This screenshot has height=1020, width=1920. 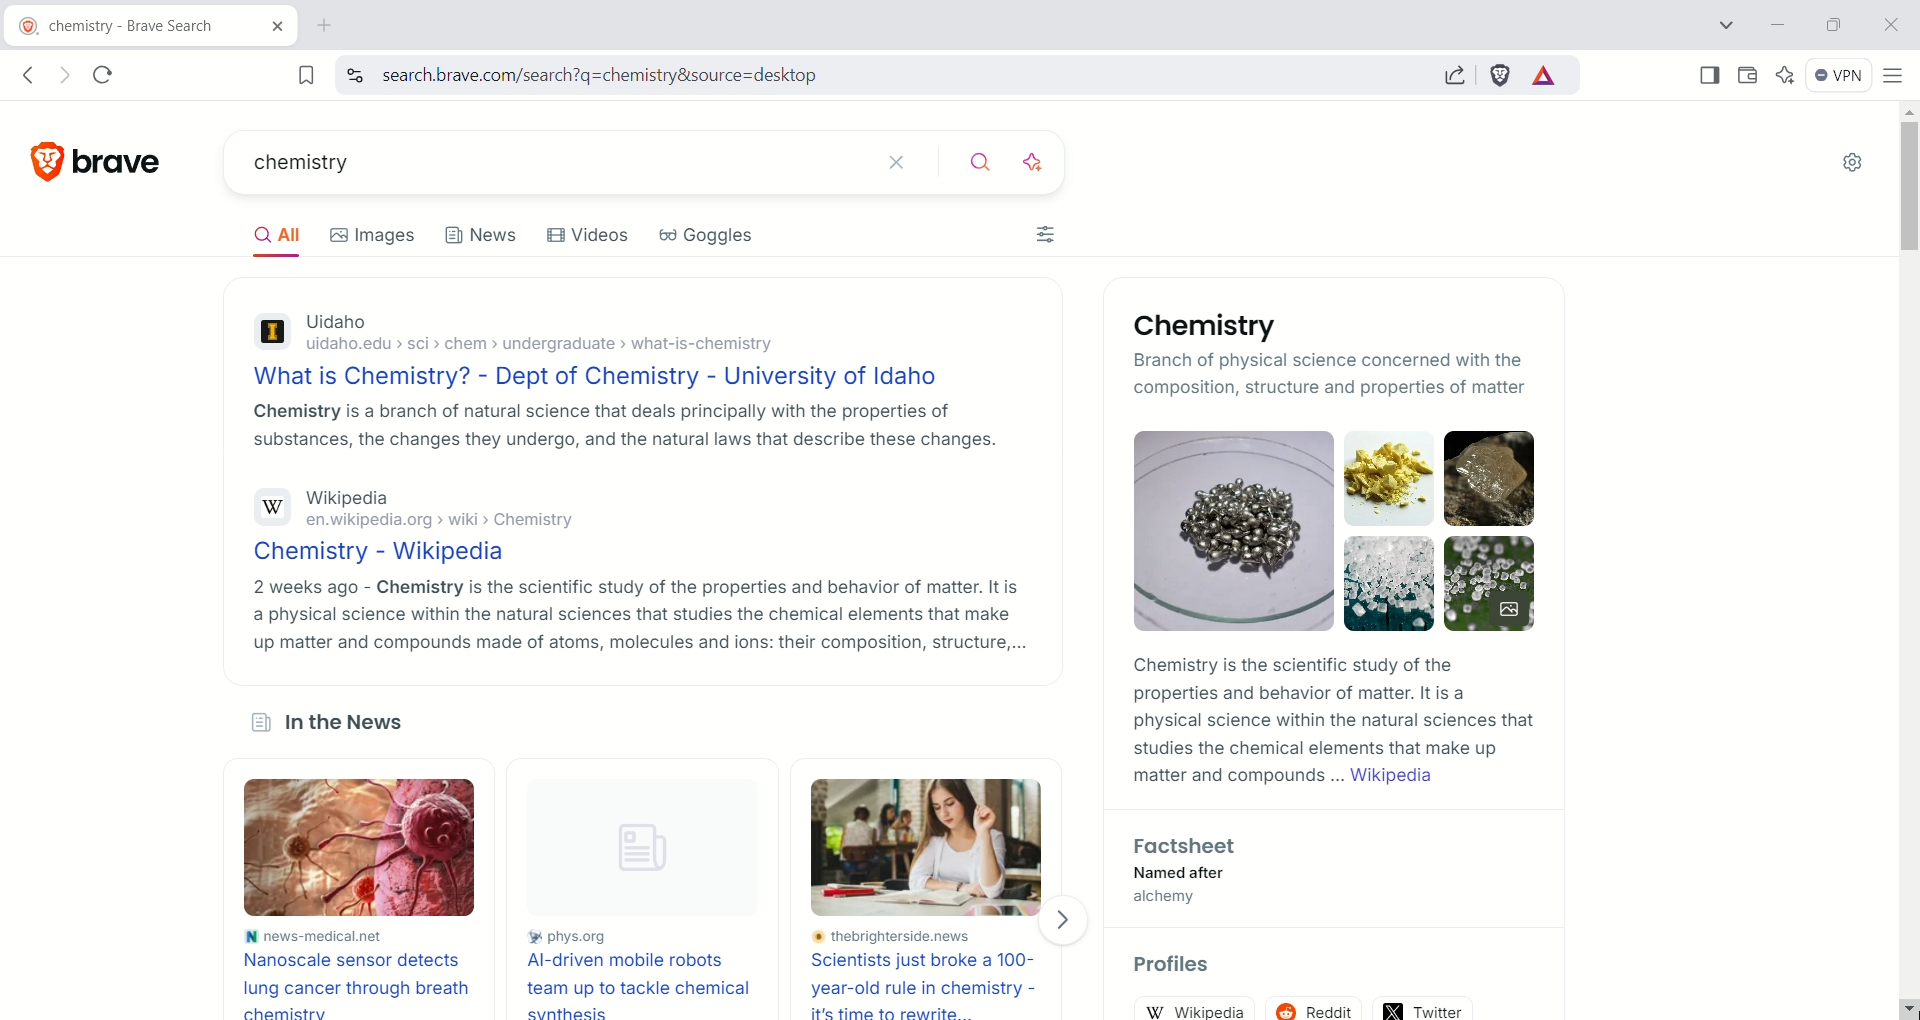 I want to click on new tab, so click(x=326, y=26).